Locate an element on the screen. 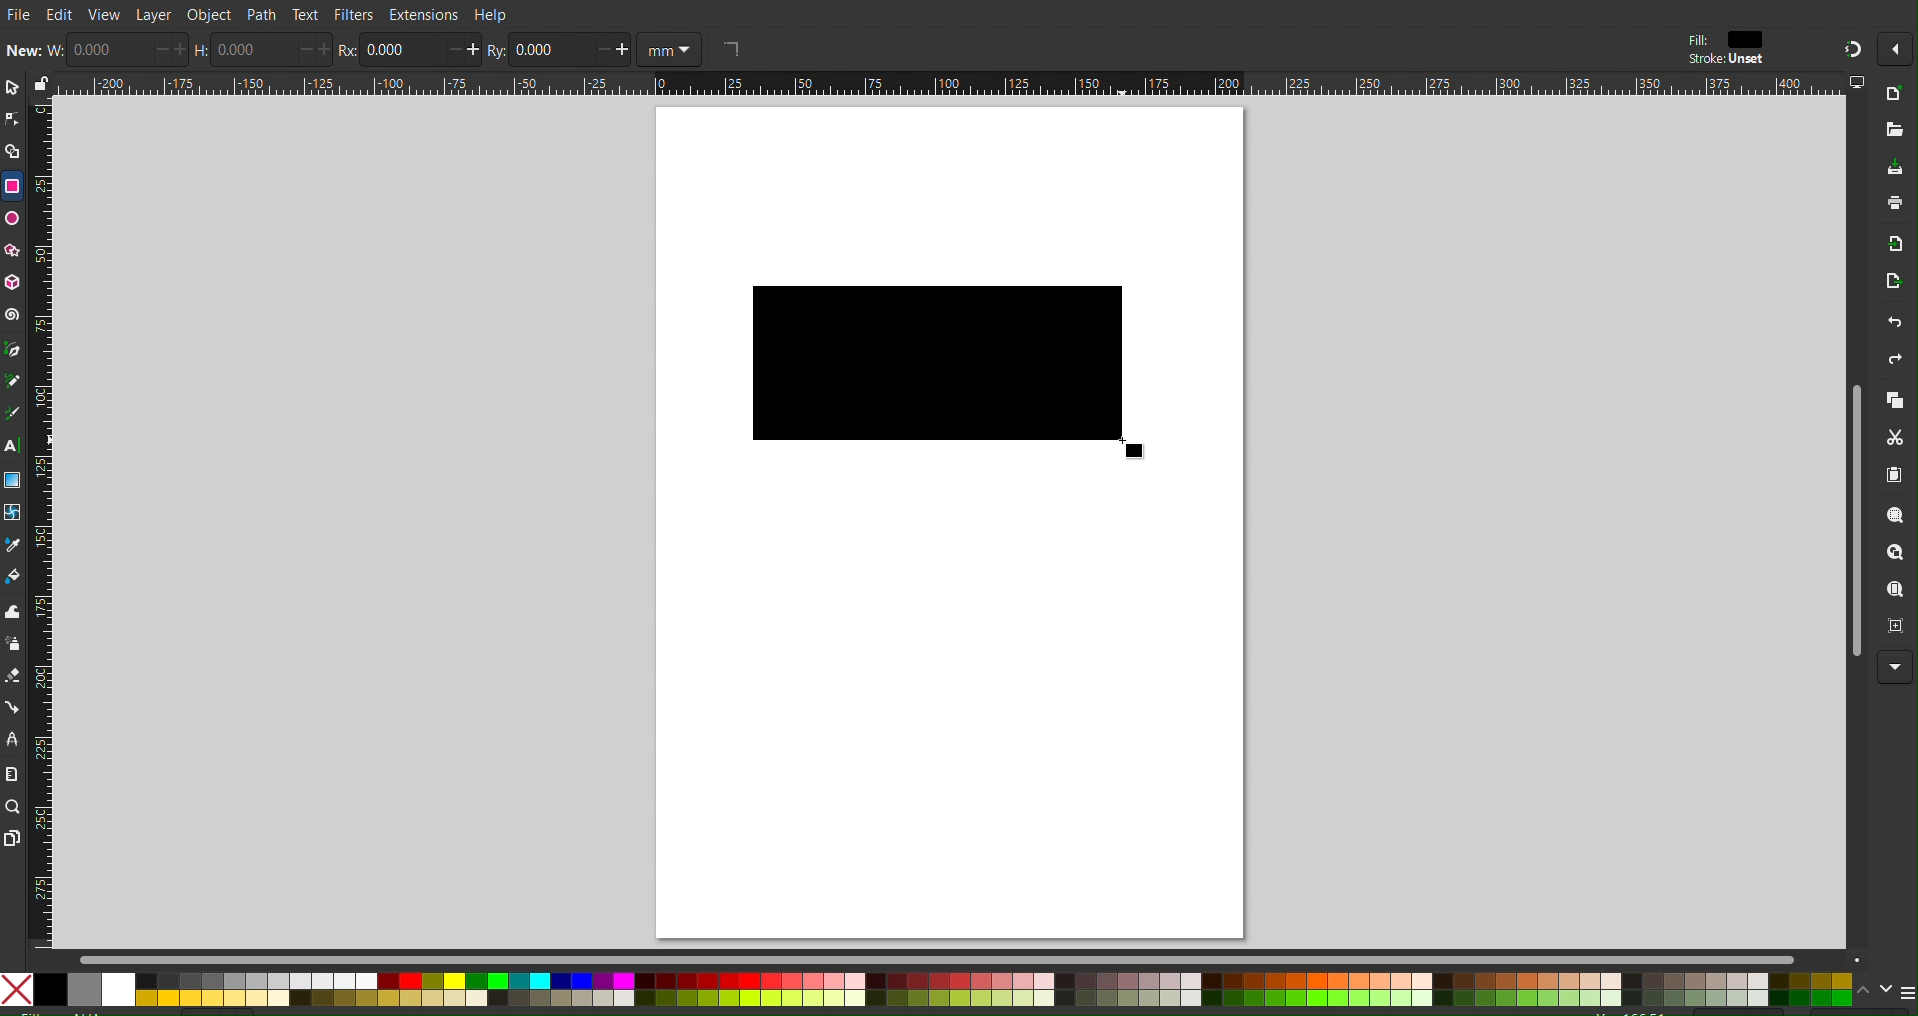 Image resolution: width=1918 pixels, height=1016 pixels. Shape Builder Tool is located at coordinates (12, 149).